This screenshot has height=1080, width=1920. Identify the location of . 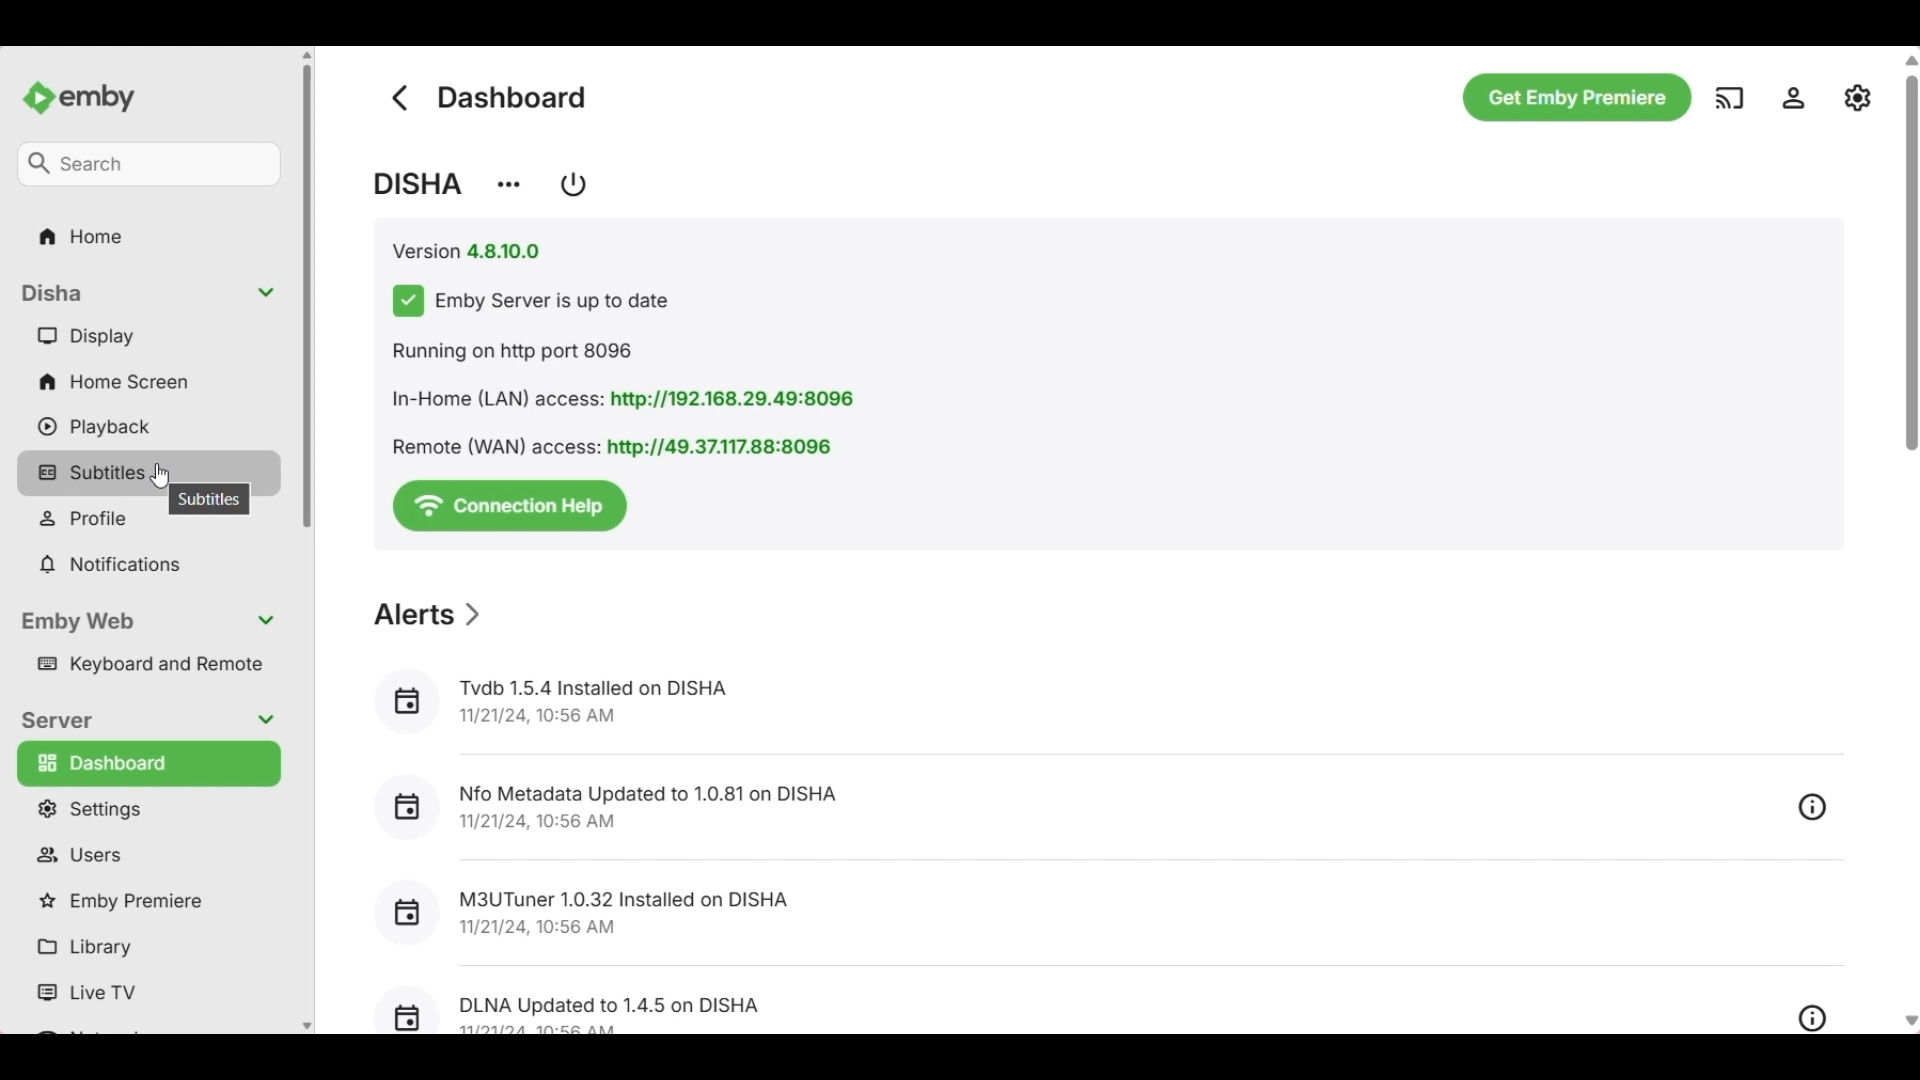
(1908, 387).